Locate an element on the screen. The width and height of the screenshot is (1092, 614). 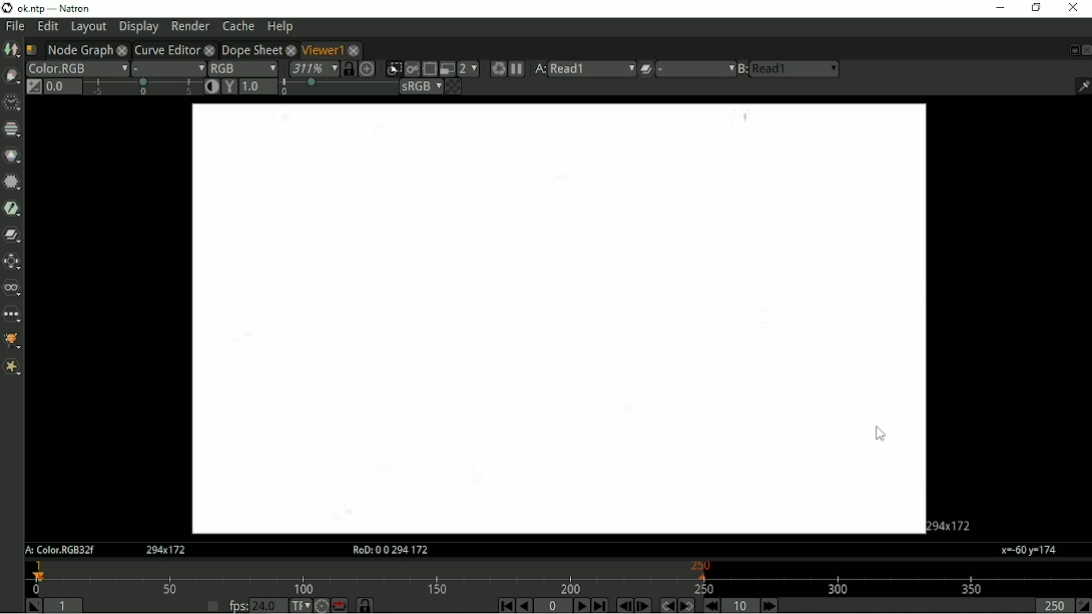
Scale down rendered image is located at coordinates (470, 68).